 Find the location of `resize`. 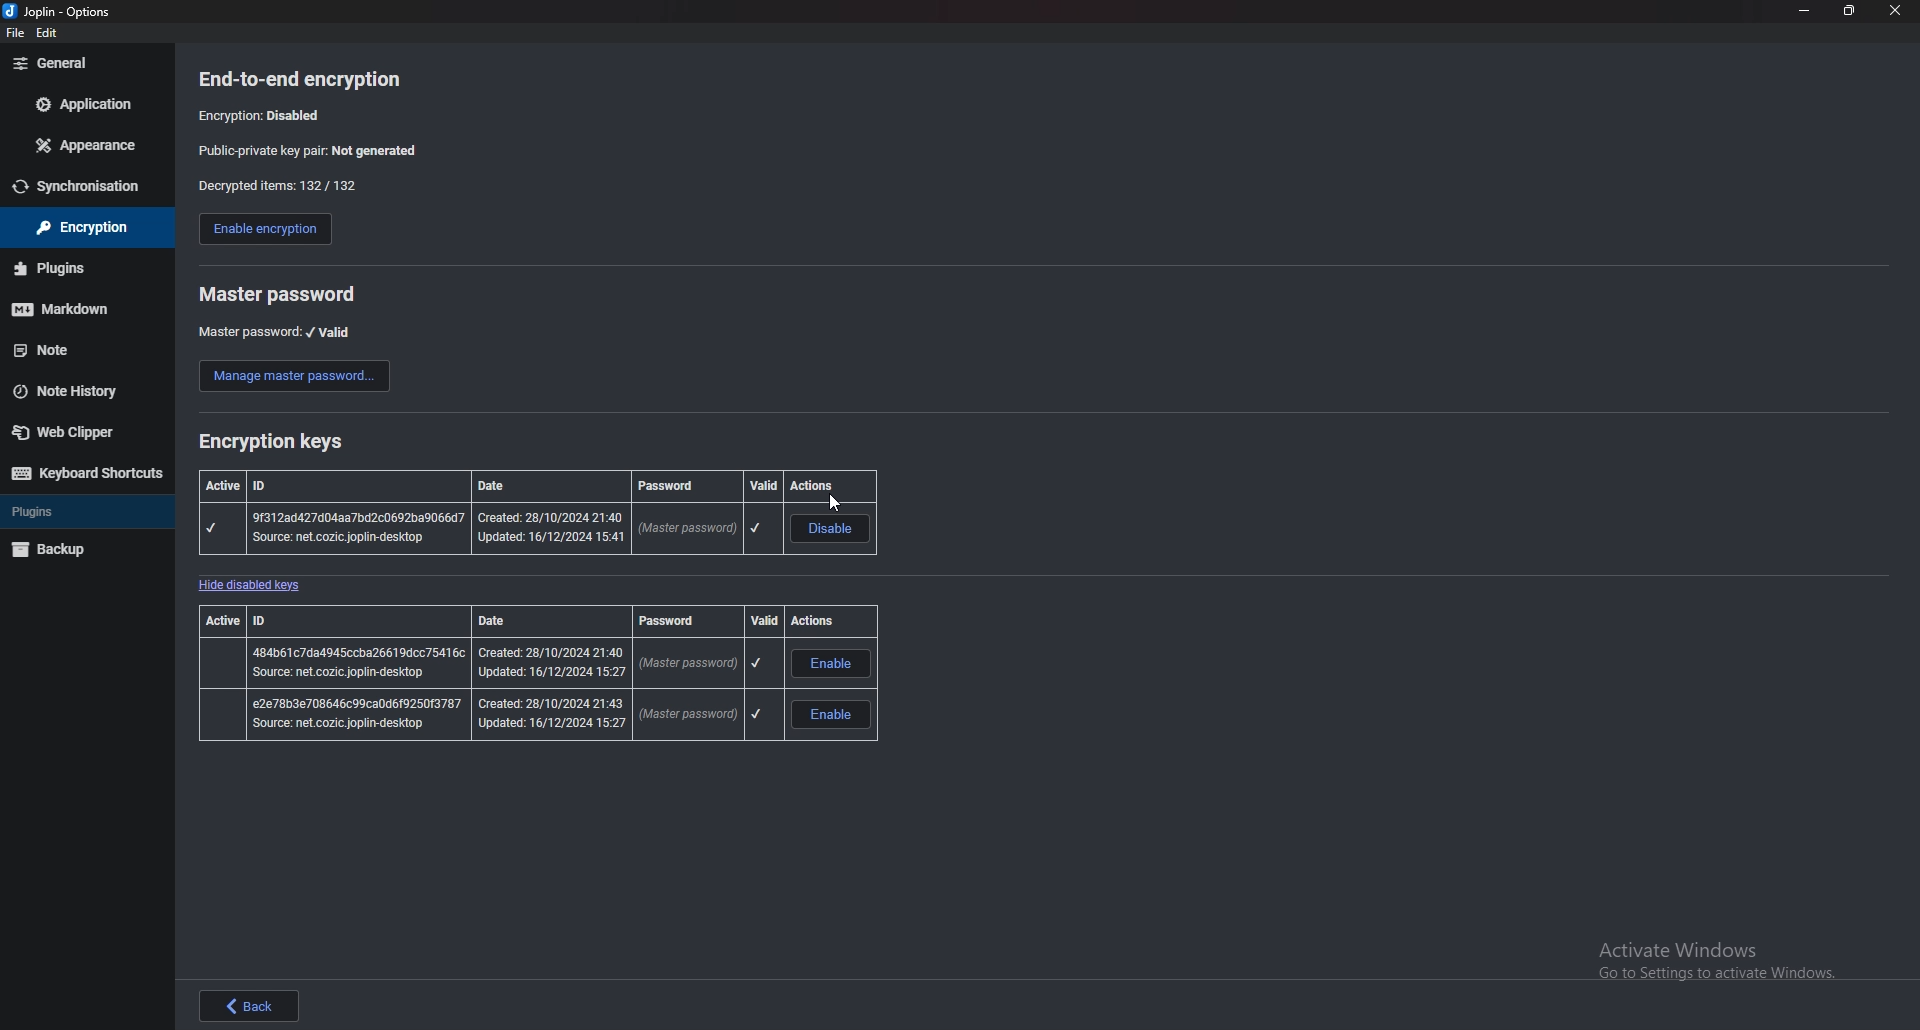

resize is located at coordinates (1849, 11).